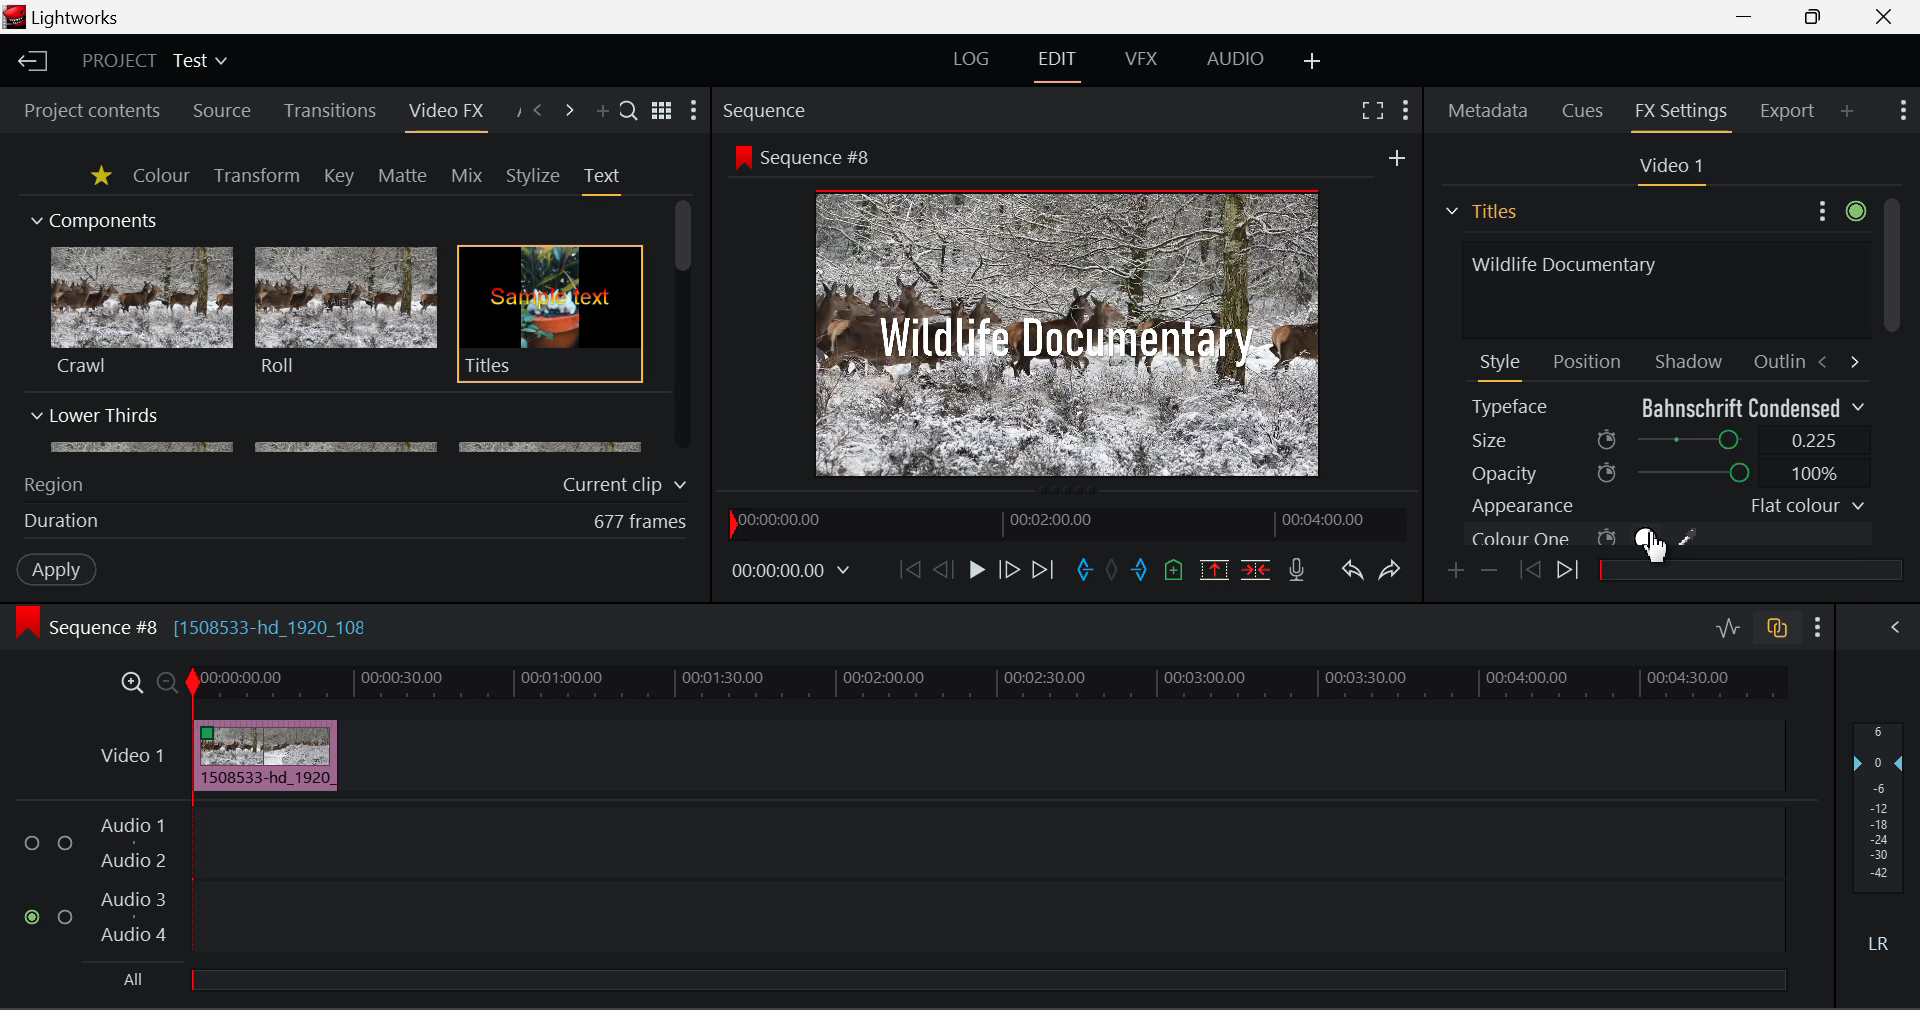 The image size is (1920, 1010). Describe the element at coordinates (1176, 572) in the screenshot. I see `Mark Cue` at that location.